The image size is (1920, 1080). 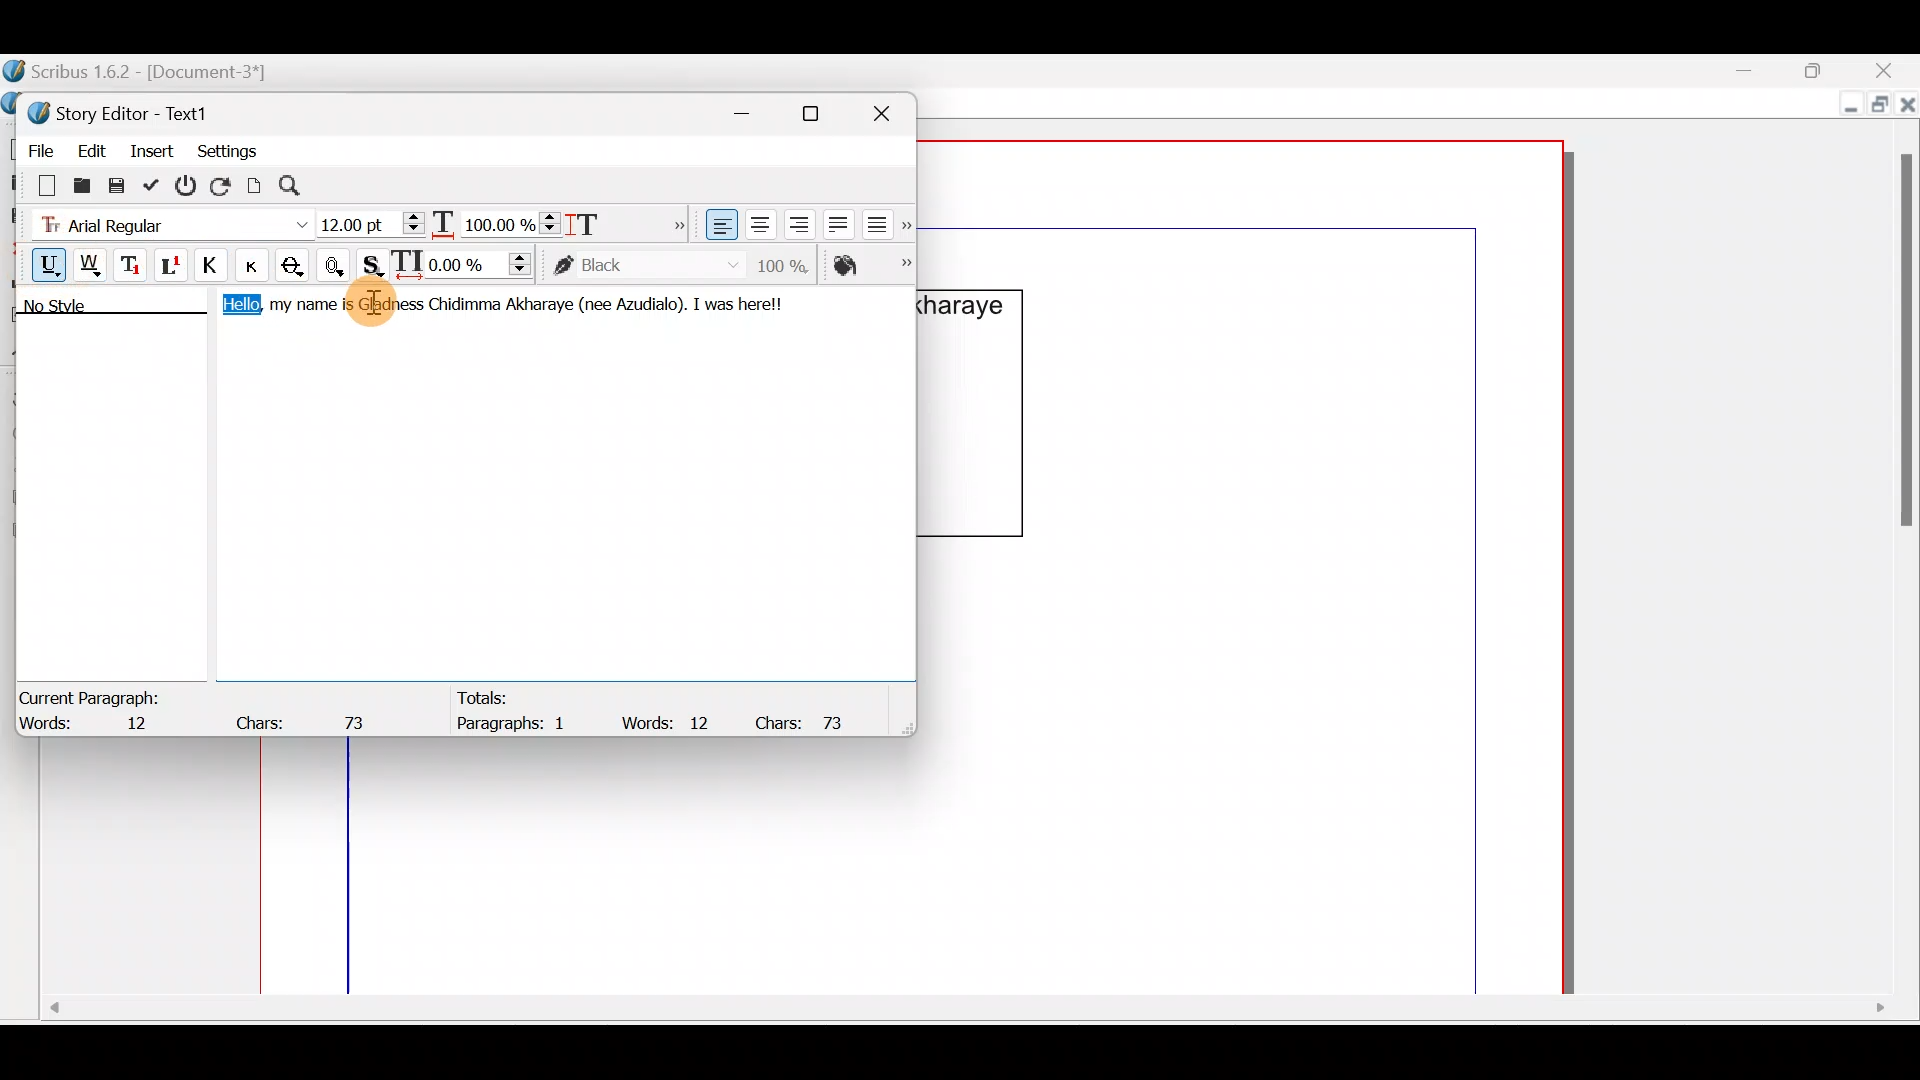 What do you see at coordinates (373, 224) in the screenshot?
I see `Font size - 12:00pt` at bounding box center [373, 224].